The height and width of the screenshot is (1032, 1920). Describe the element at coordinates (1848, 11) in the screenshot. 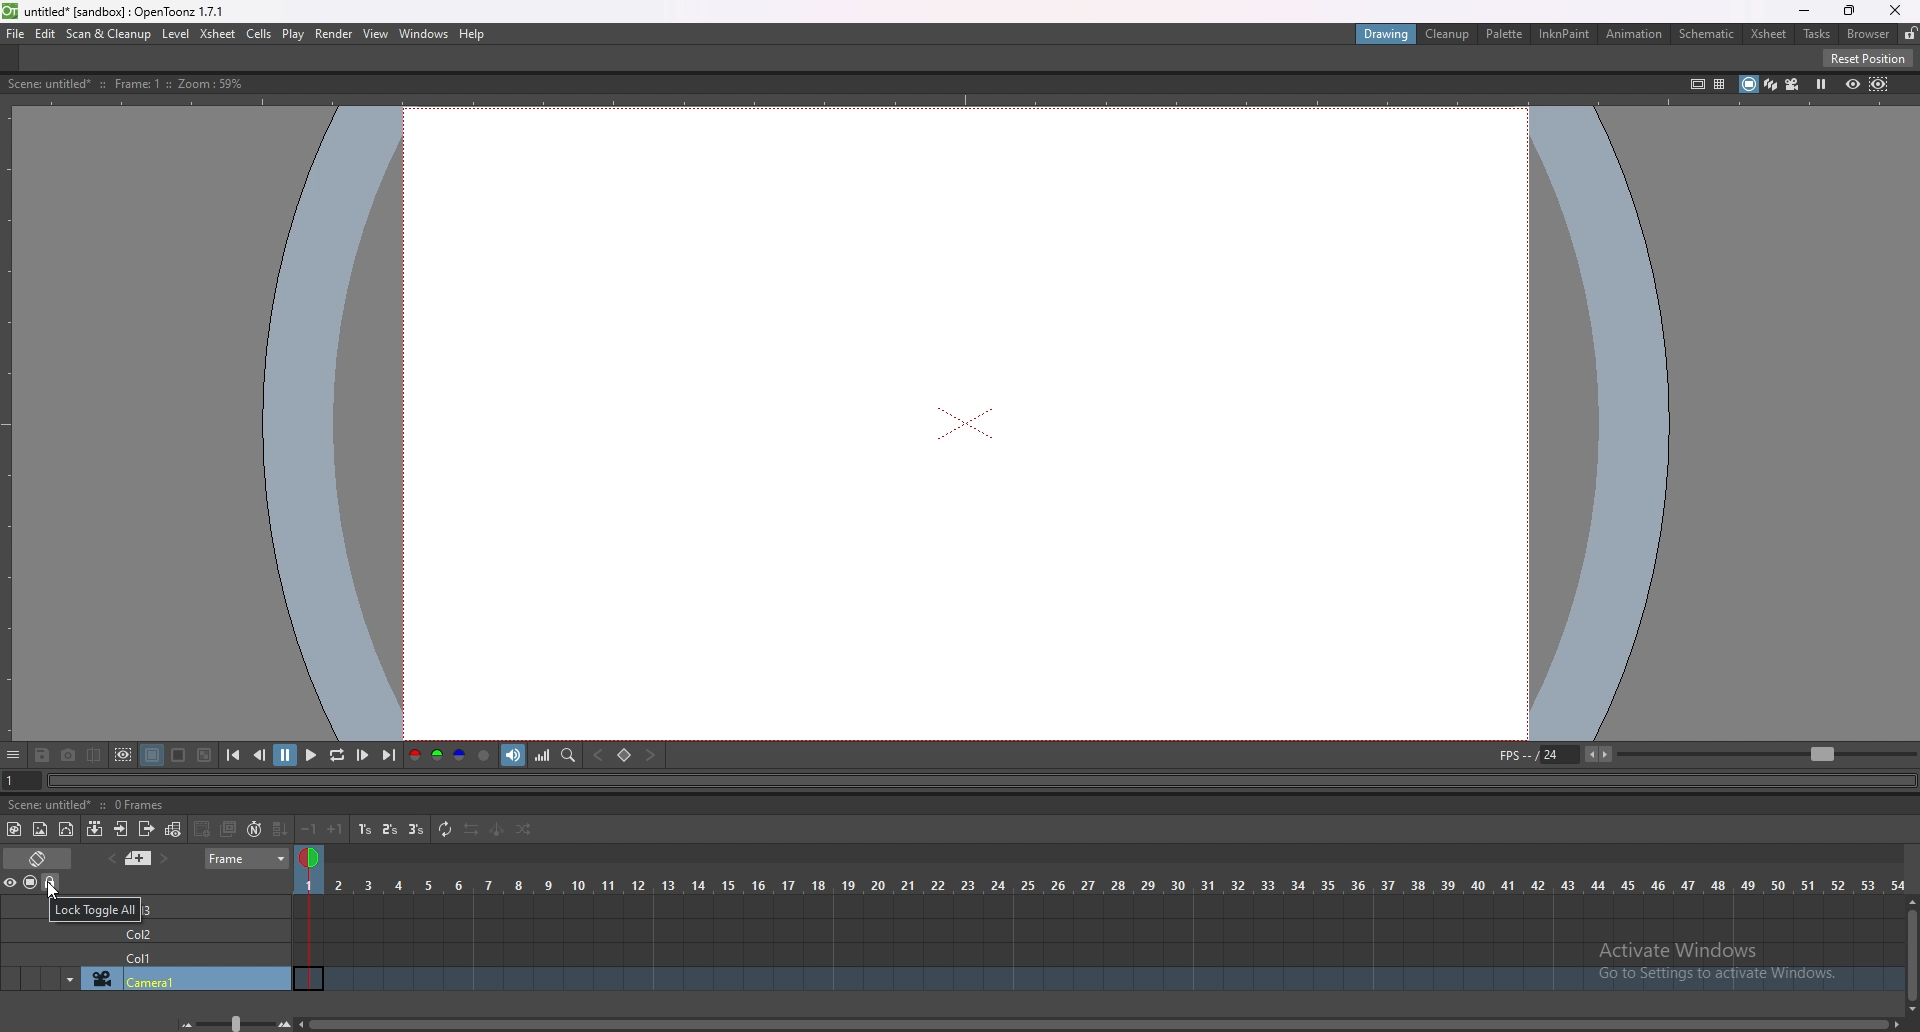

I see `resize` at that location.